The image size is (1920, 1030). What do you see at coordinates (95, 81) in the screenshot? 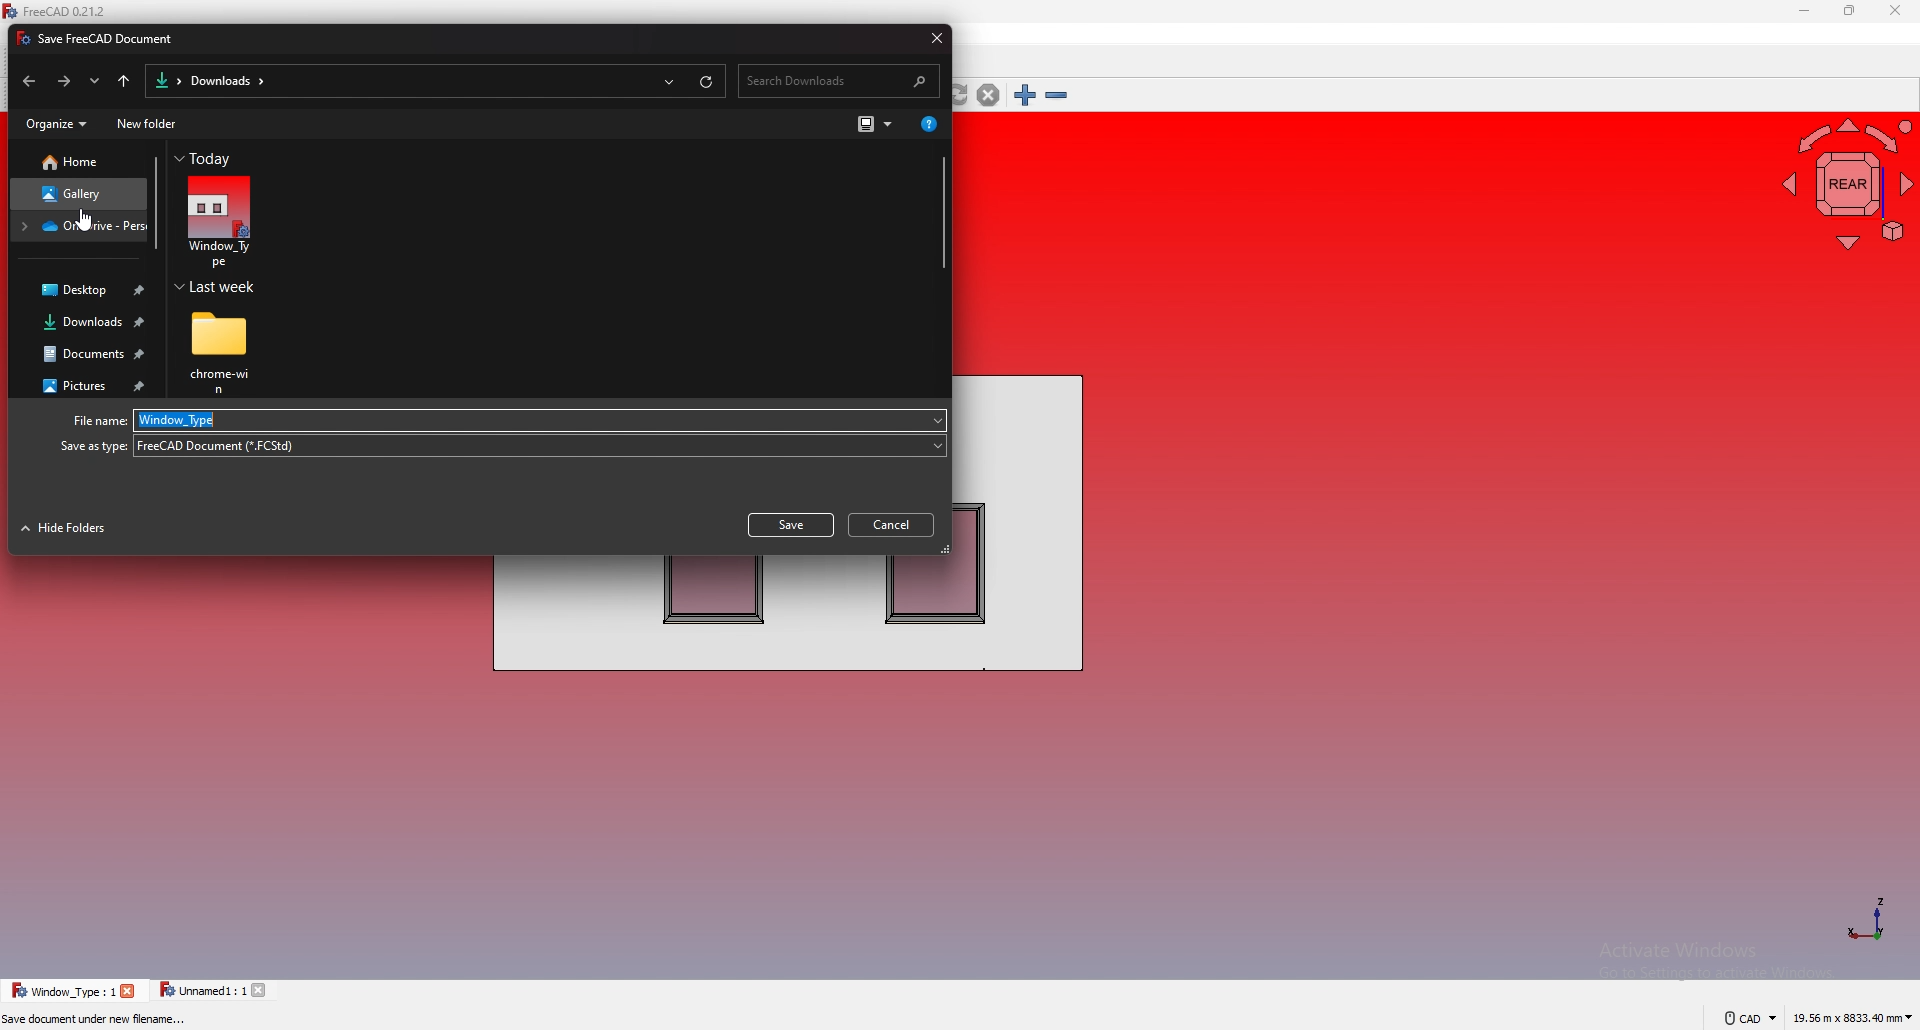
I see `recent` at bounding box center [95, 81].